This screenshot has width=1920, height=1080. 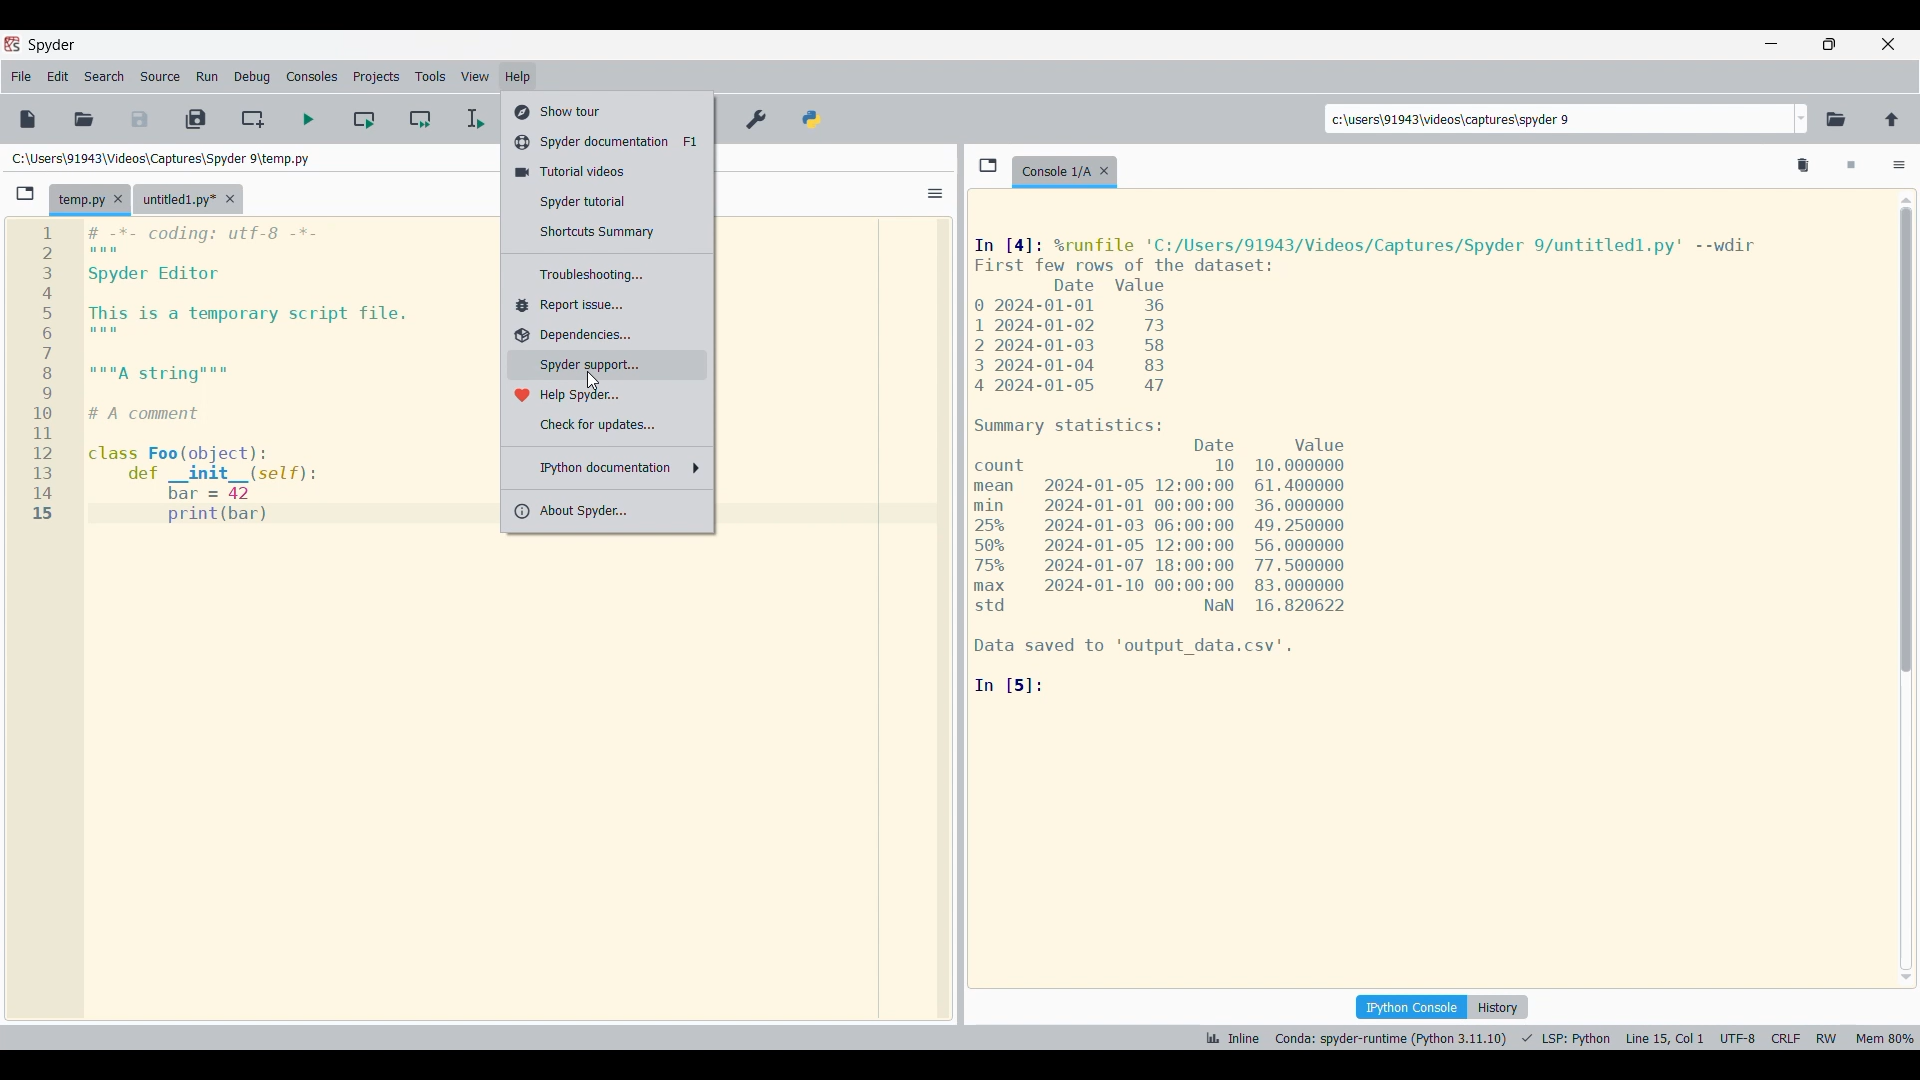 What do you see at coordinates (1412, 1006) in the screenshot?
I see `IPython console` at bounding box center [1412, 1006].